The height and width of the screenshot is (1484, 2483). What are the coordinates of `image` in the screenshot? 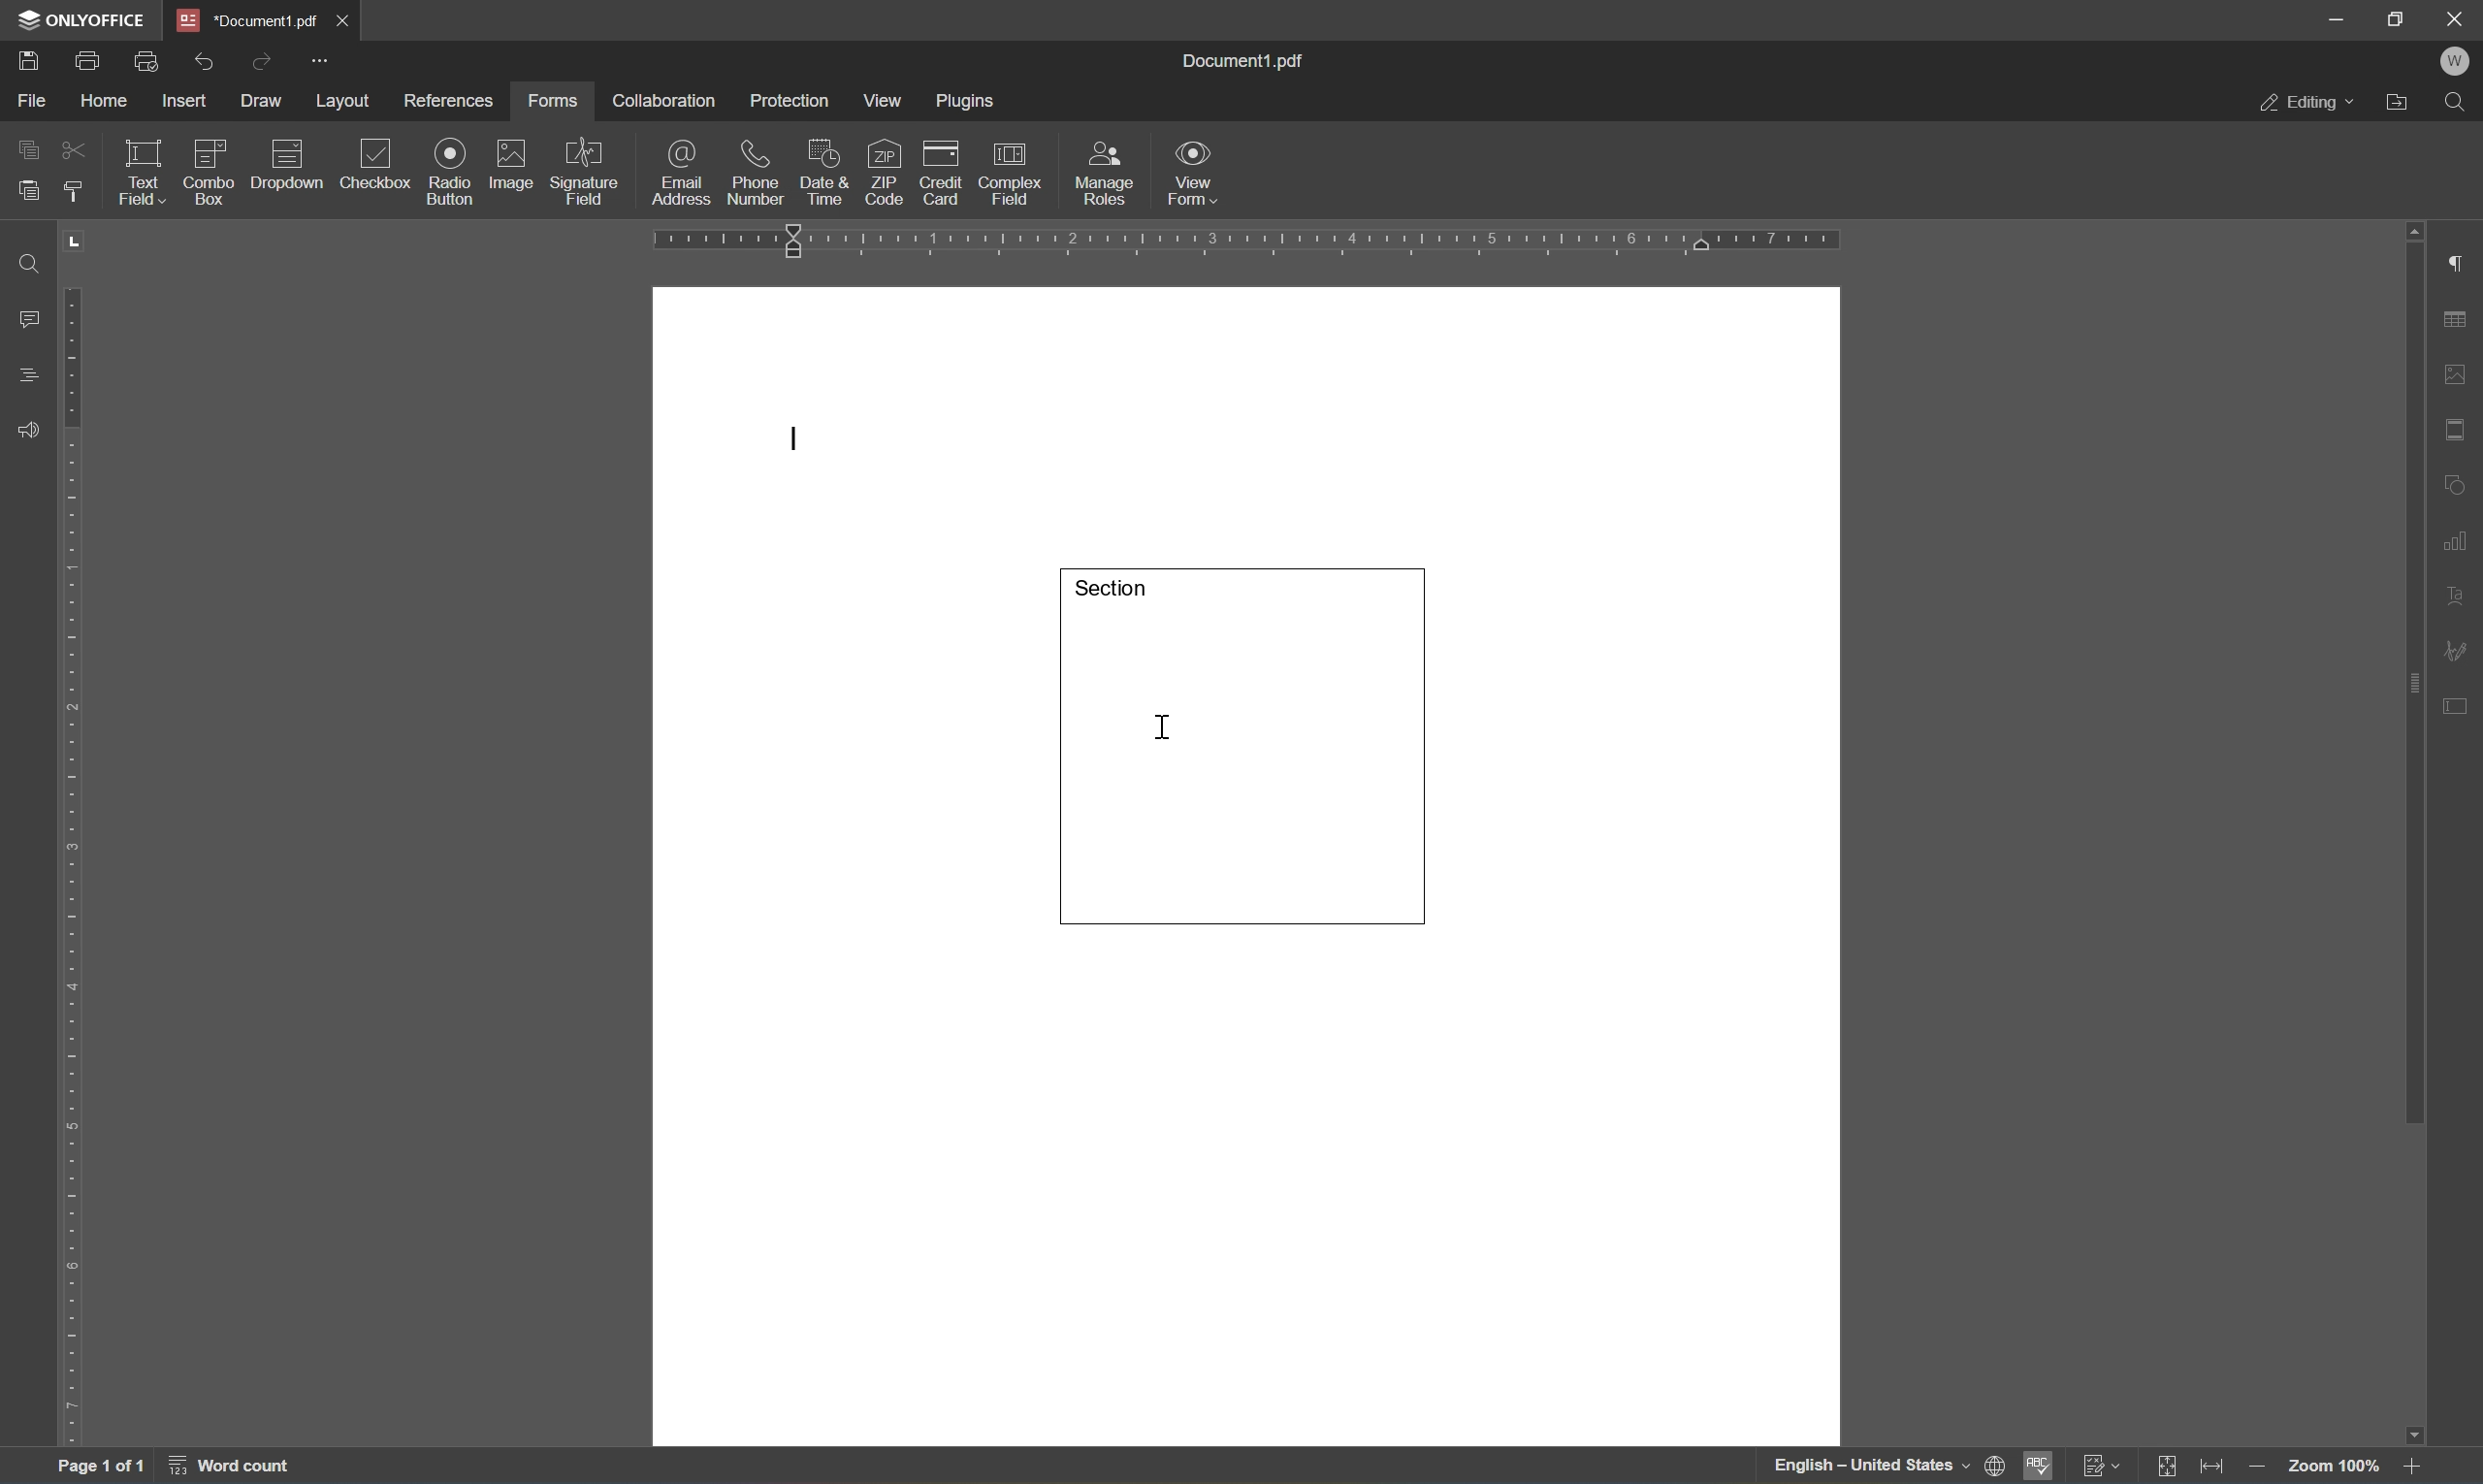 It's located at (512, 165).